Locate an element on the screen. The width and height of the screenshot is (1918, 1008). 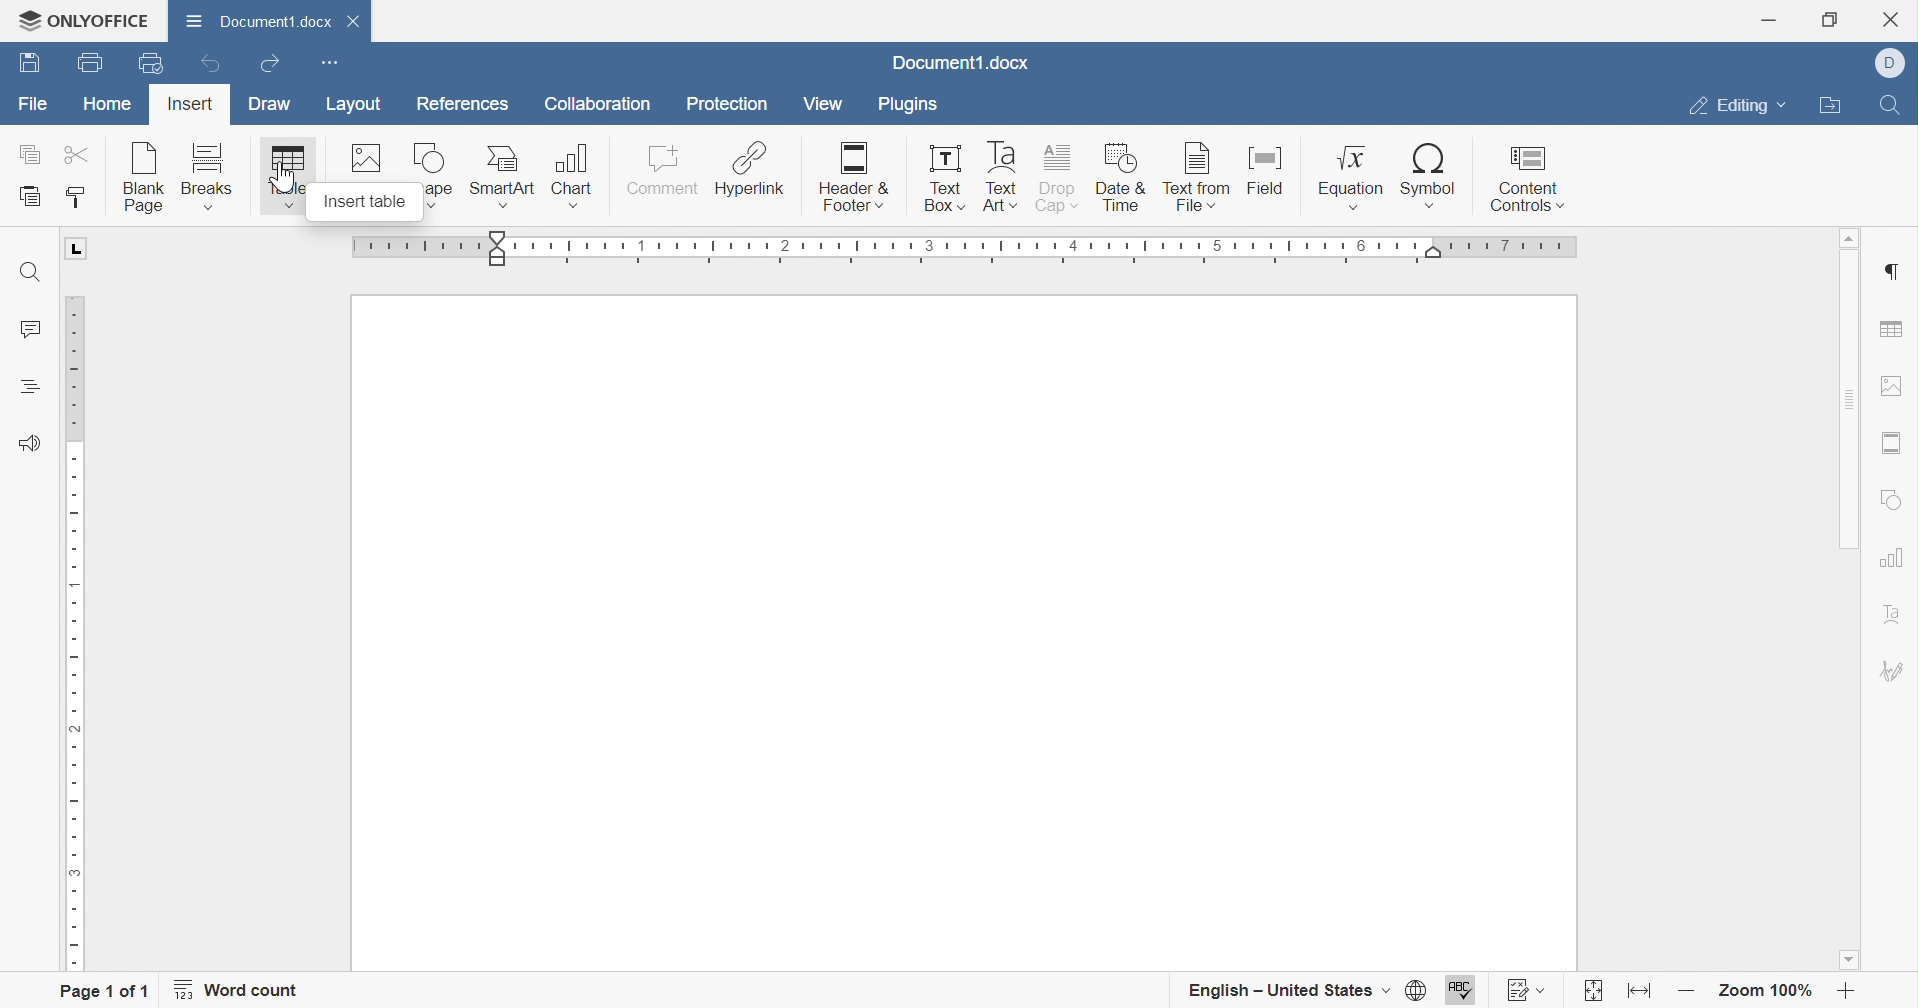
Home is located at coordinates (107, 102).